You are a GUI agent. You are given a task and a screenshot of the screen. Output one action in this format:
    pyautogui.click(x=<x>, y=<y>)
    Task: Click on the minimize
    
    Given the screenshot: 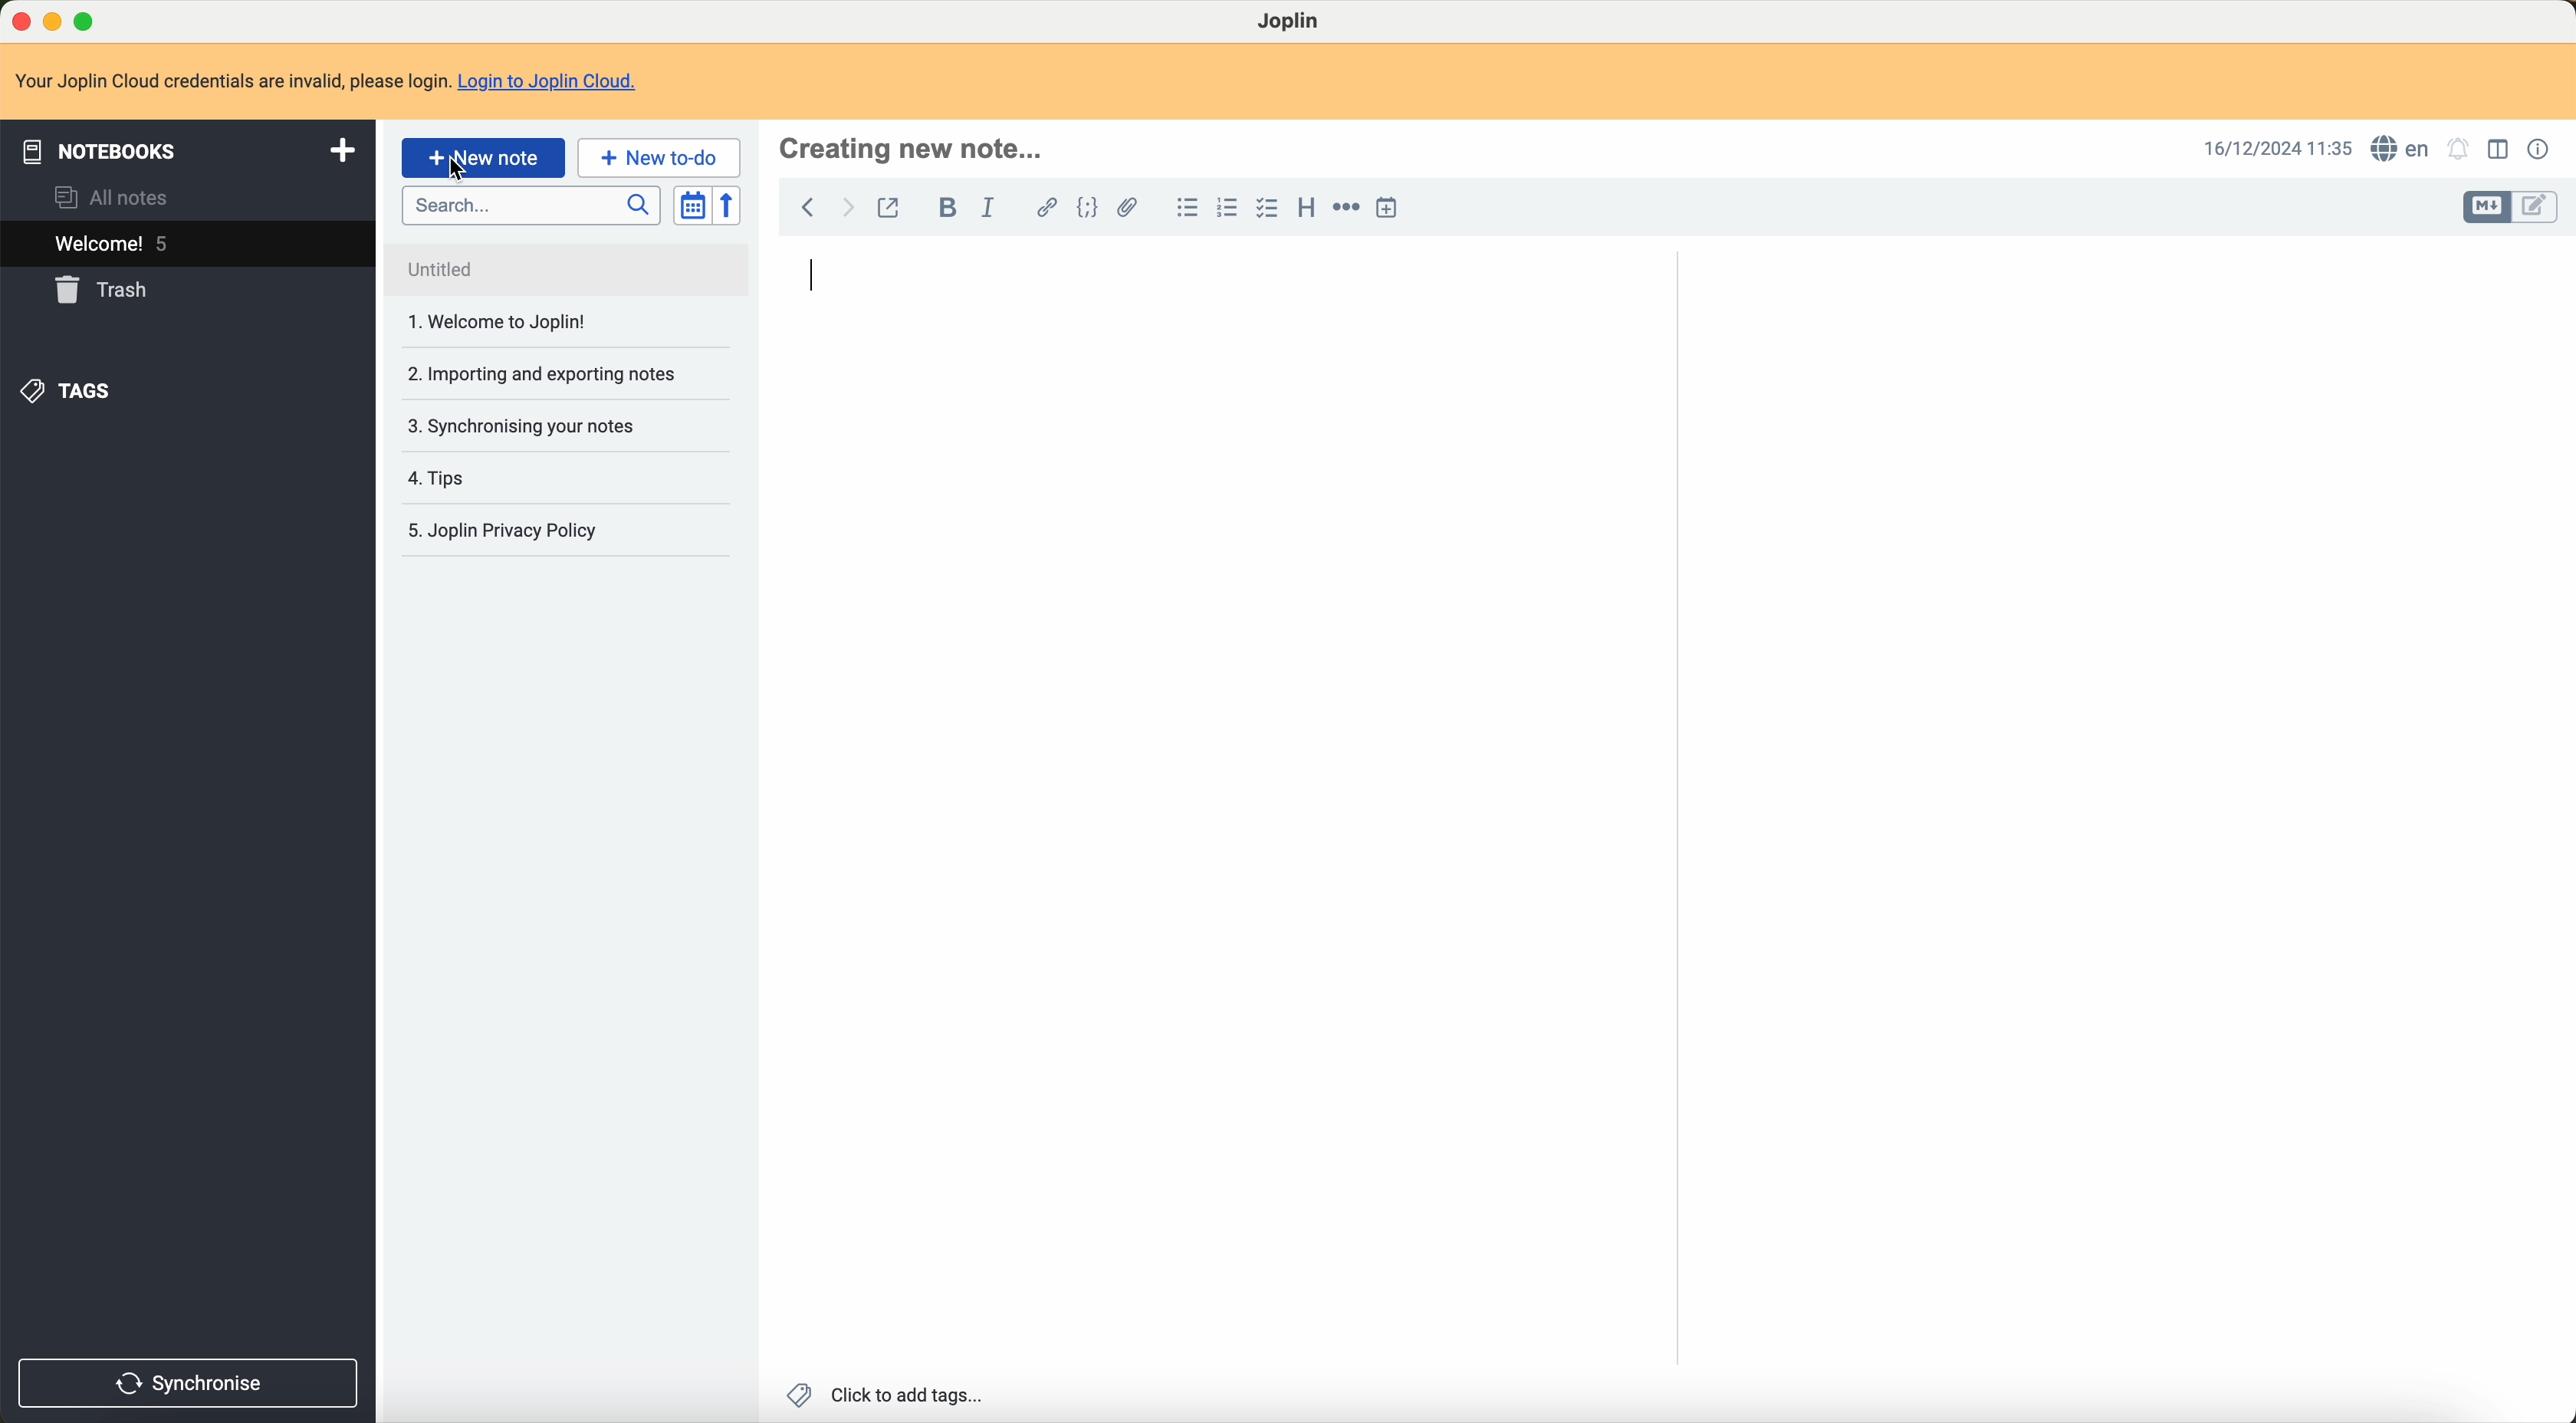 What is the action you would take?
    pyautogui.click(x=53, y=21)
    